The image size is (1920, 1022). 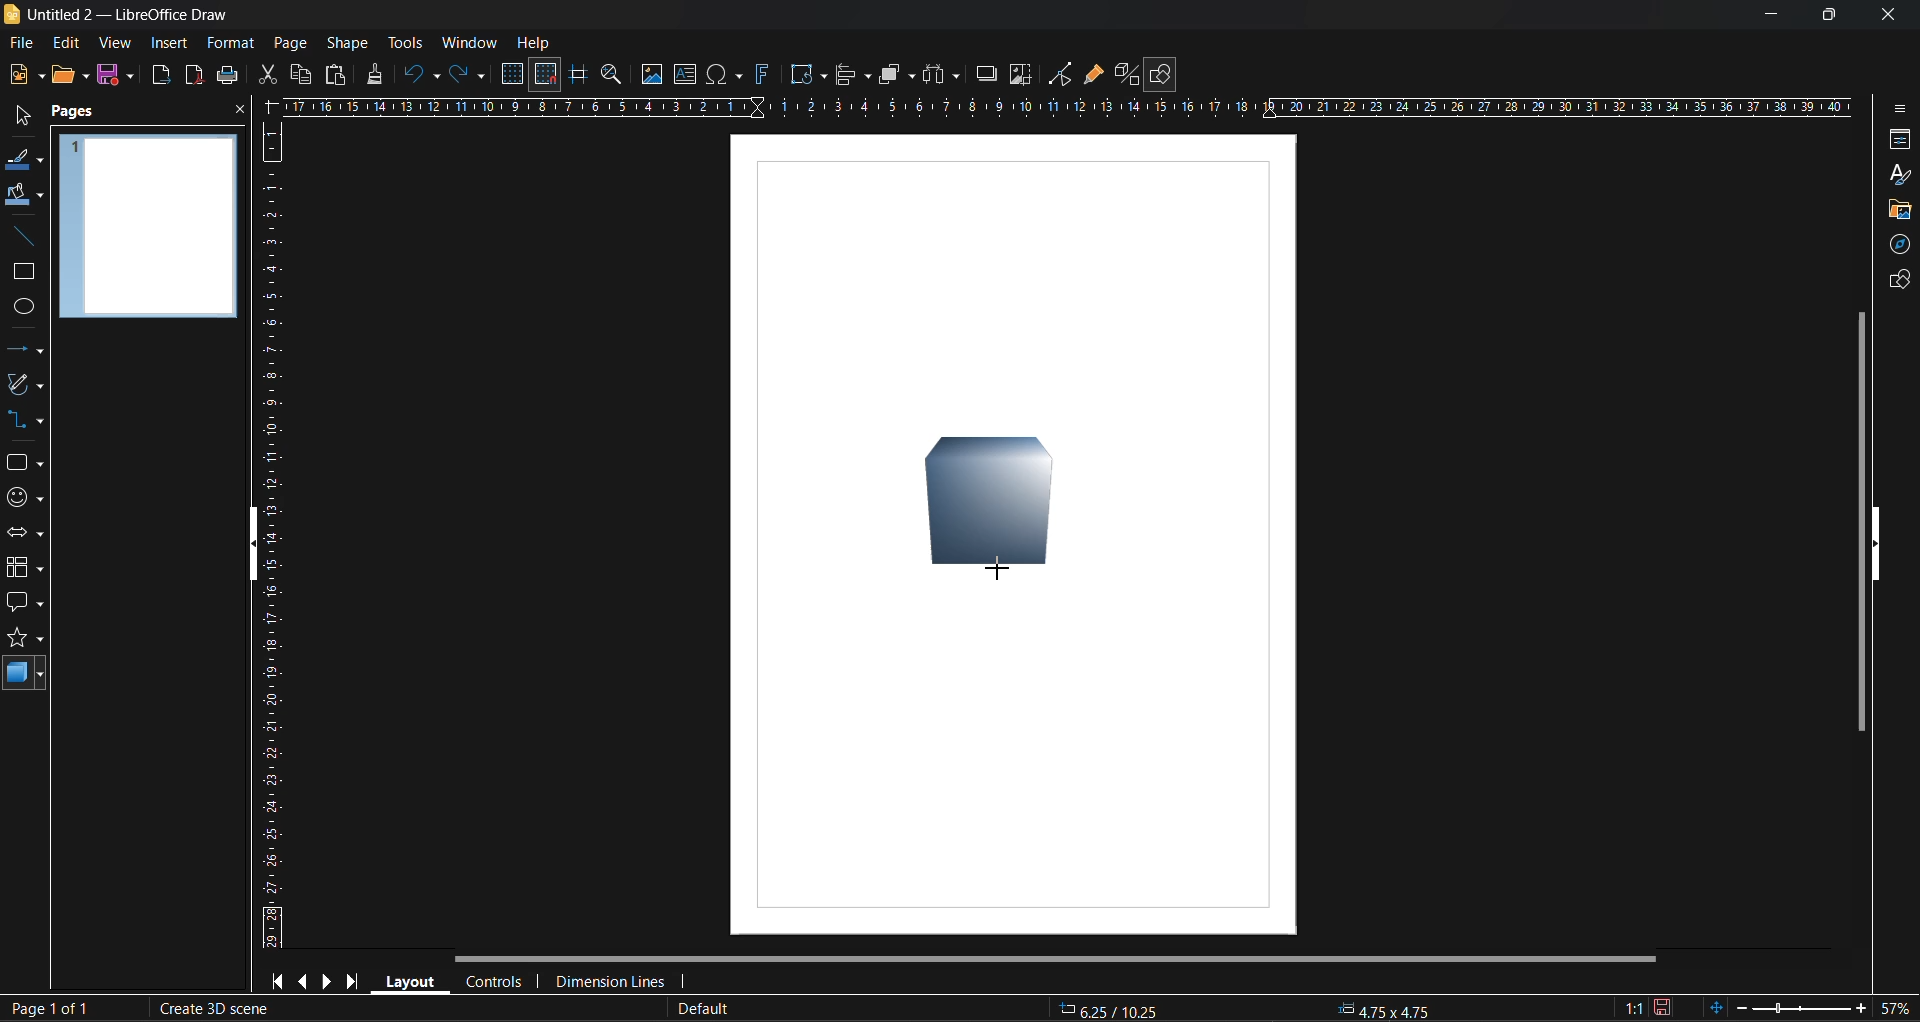 I want to click on arrange, so click(x=894, y=74).